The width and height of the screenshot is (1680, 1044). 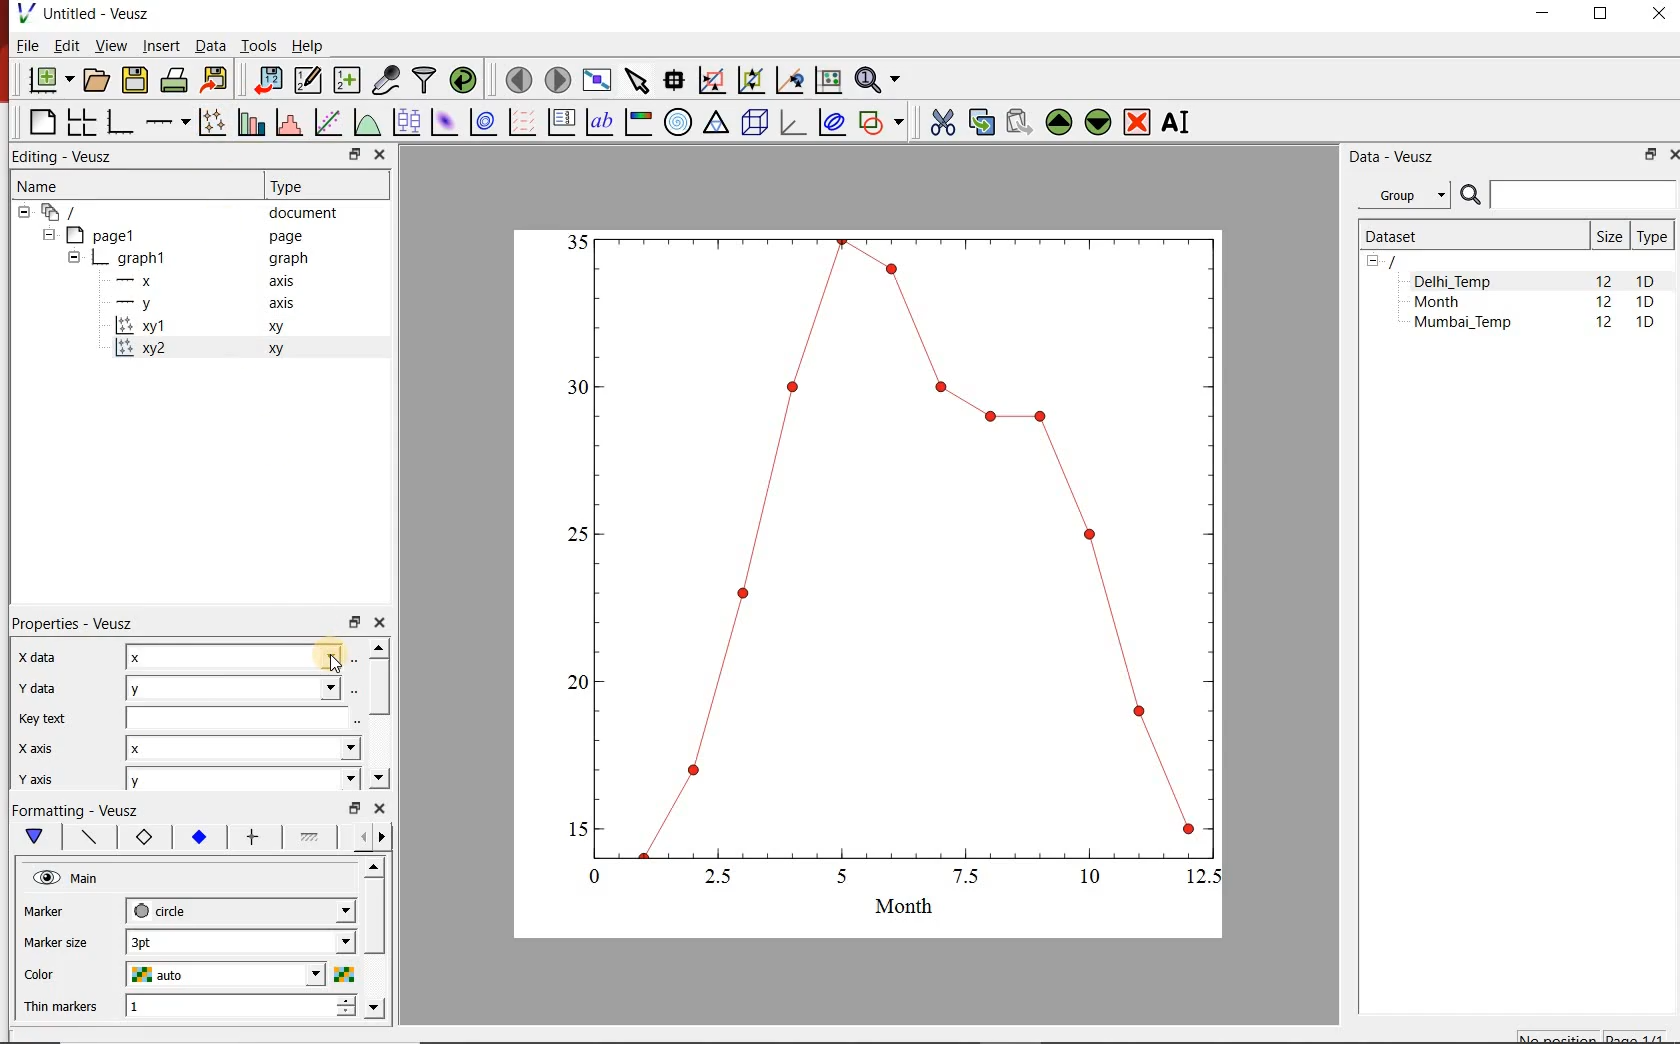 I want to click on plot a function, so click(x=367, y=122).